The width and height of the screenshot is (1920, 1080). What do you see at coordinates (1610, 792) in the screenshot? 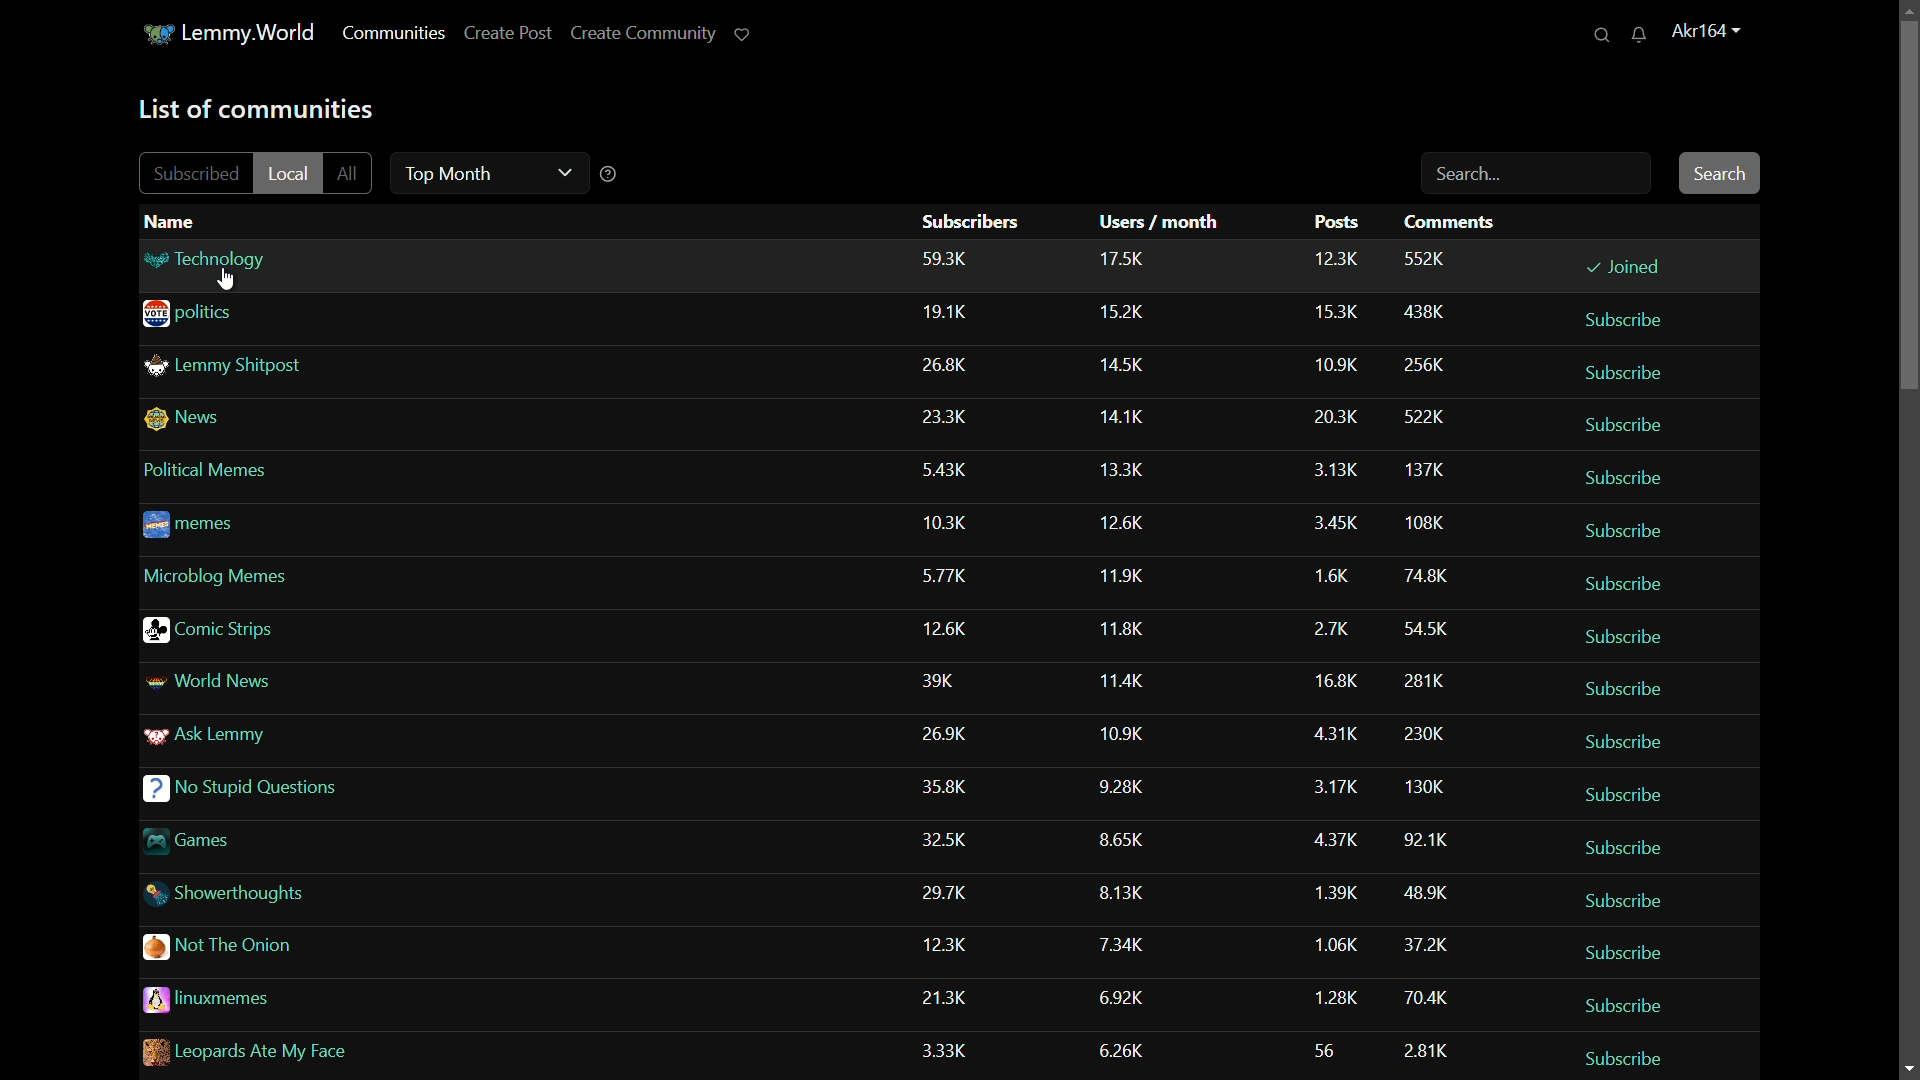
I see `subscribe/unsubscribe` at bounding box center [1610, 792].